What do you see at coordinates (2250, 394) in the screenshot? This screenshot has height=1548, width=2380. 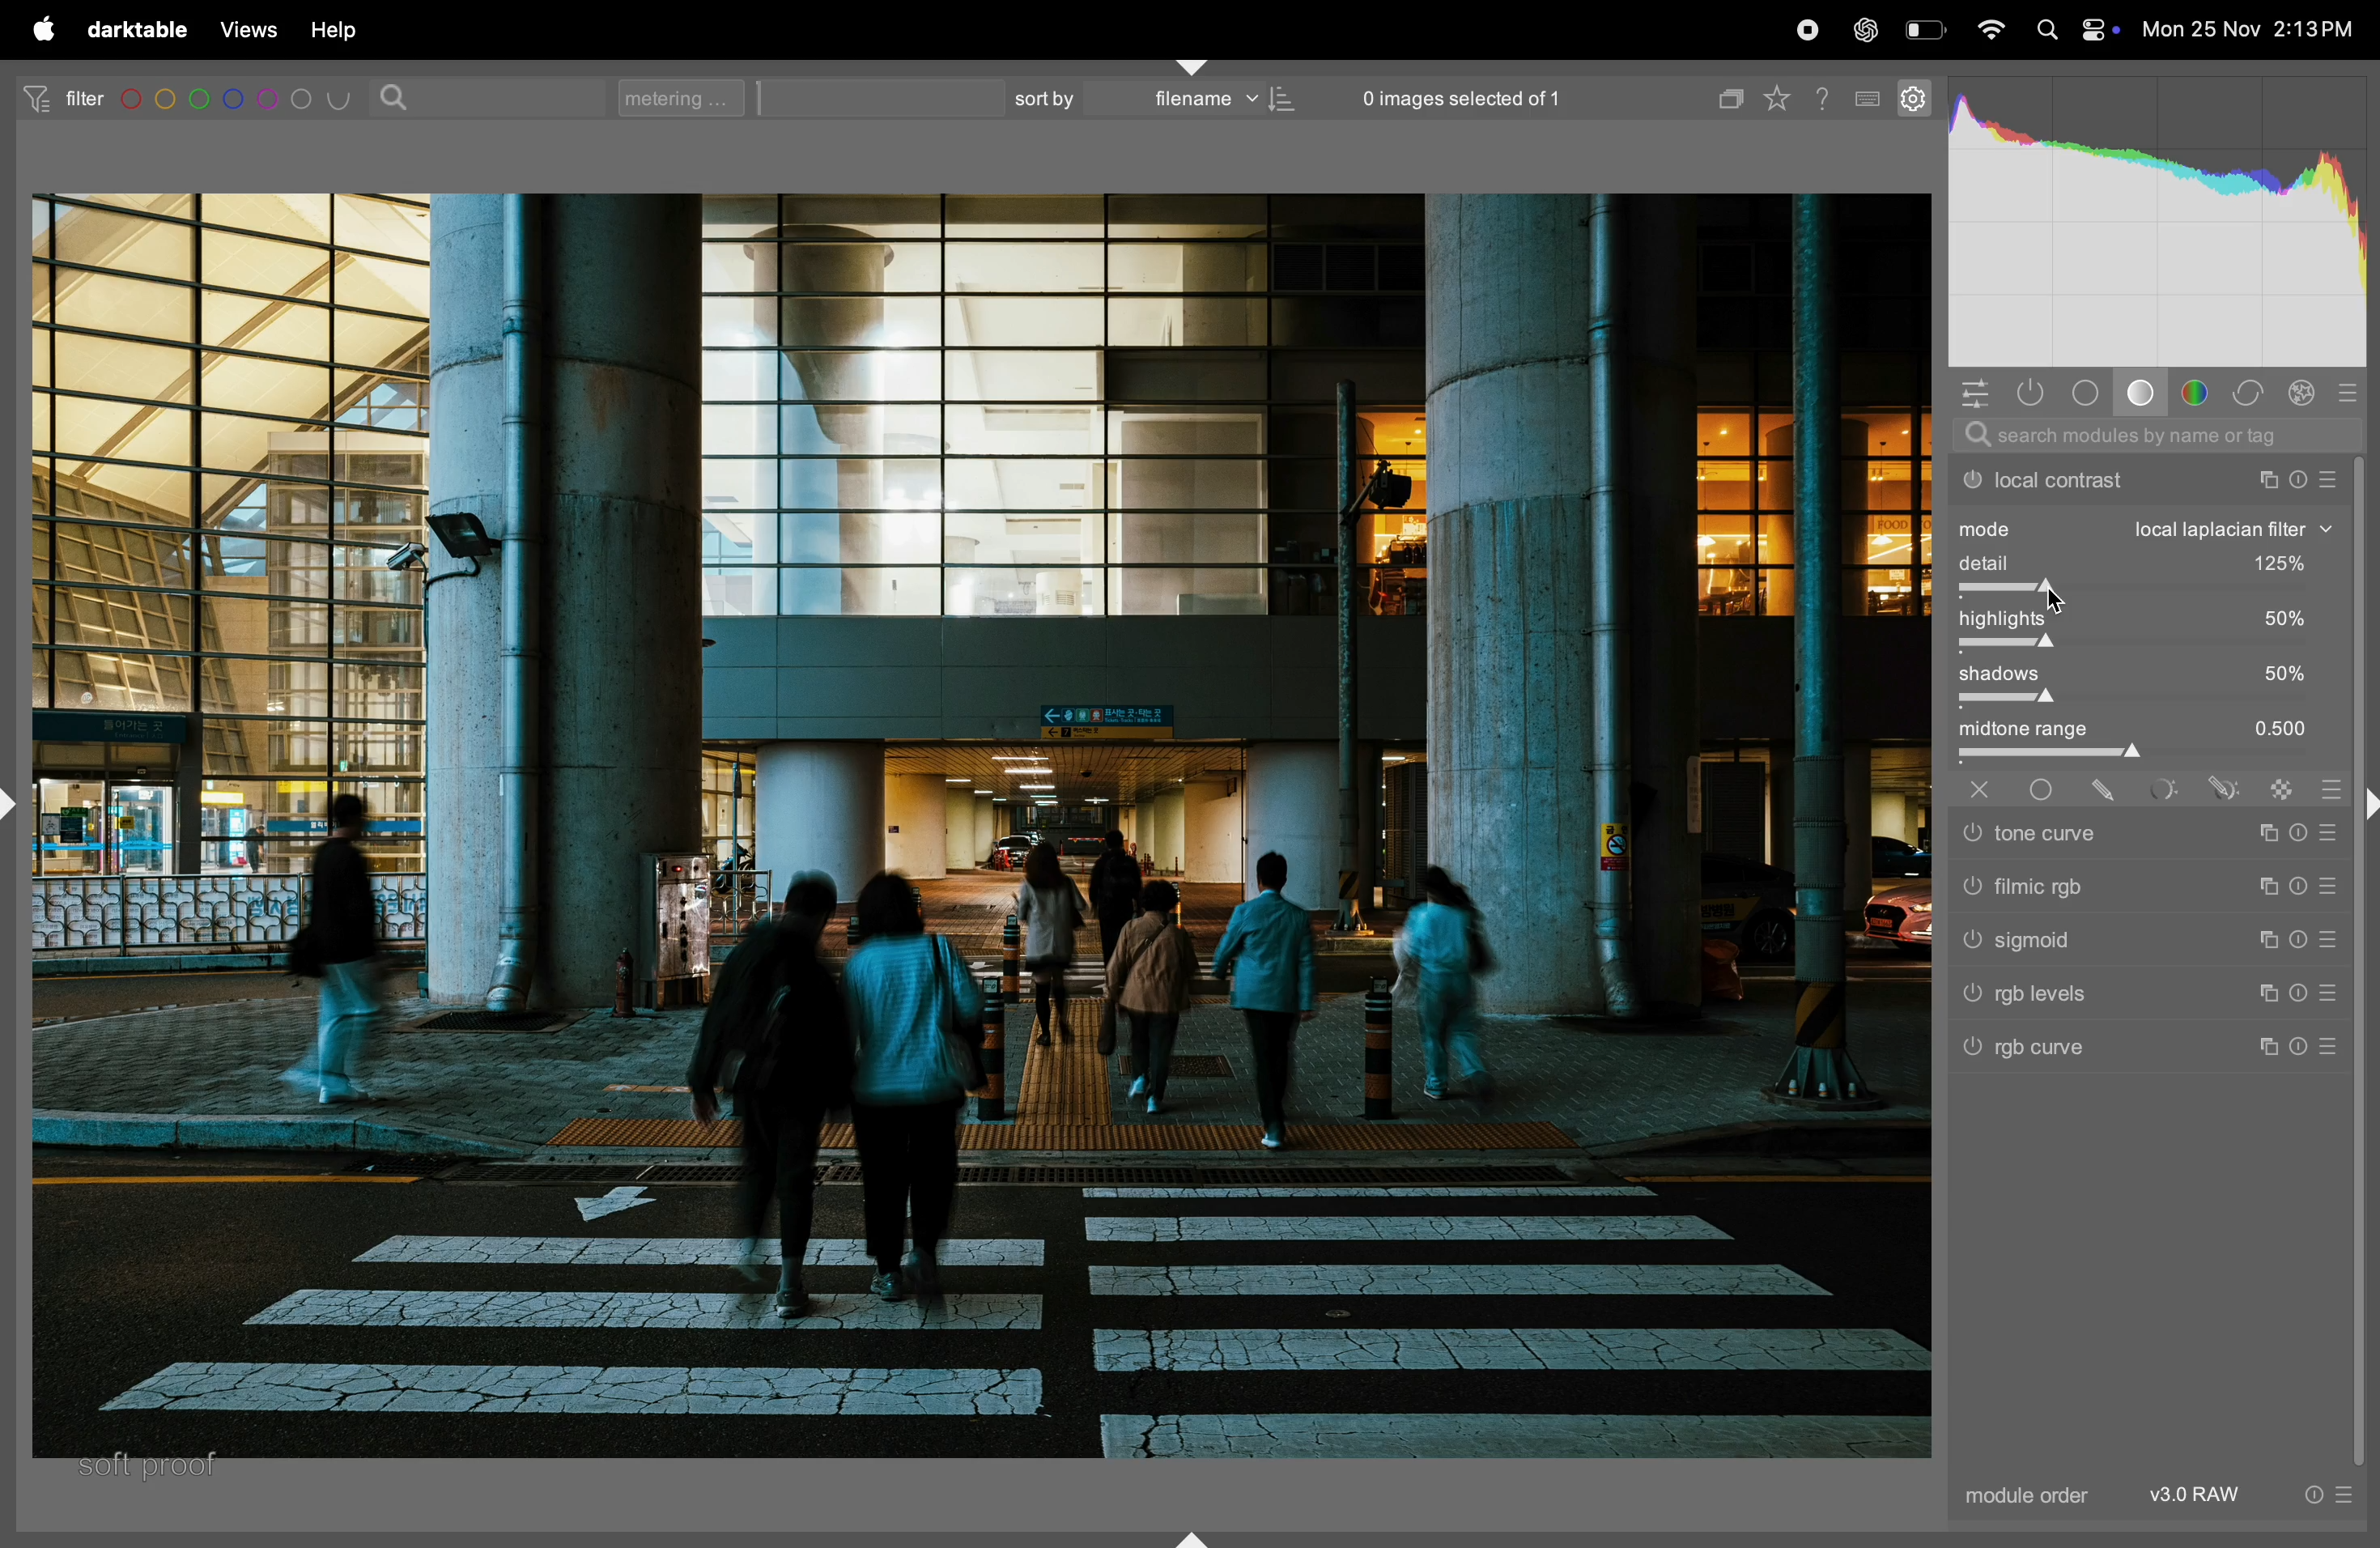 I see `correct` at bounding box center [2250, 394].